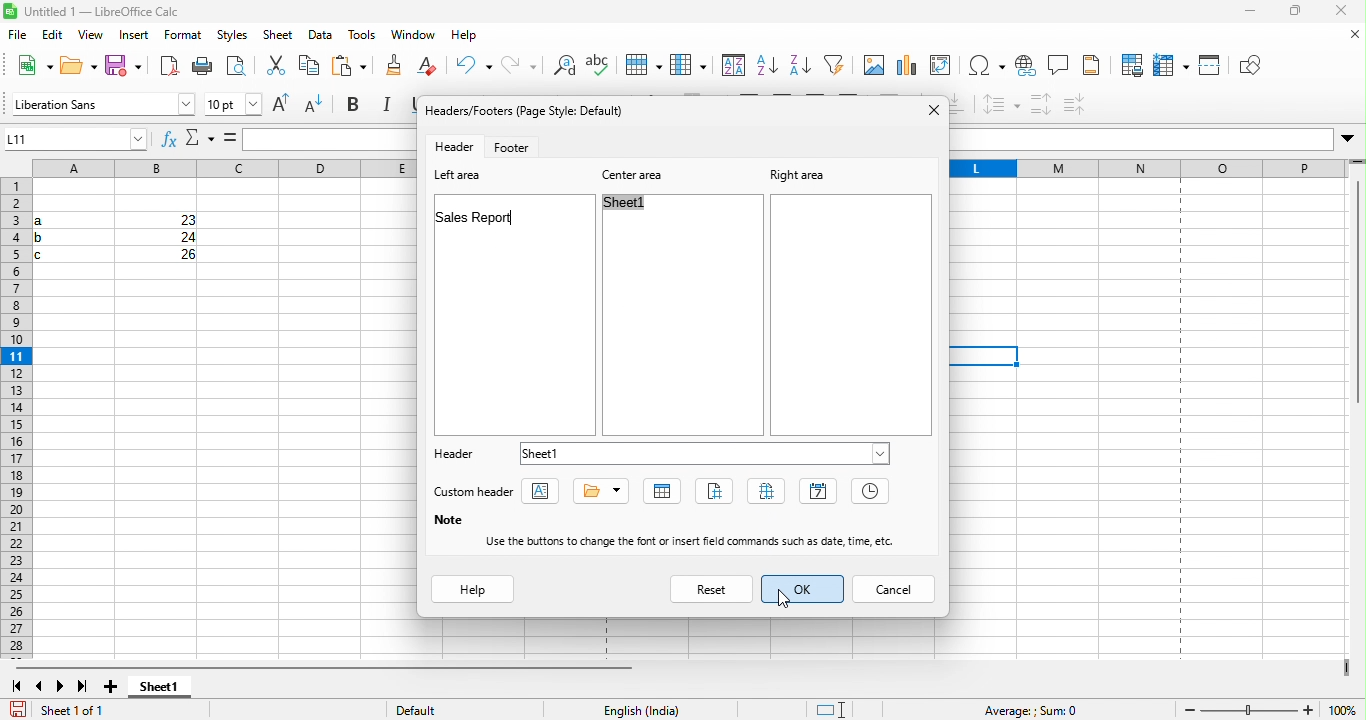  Describe the element at coordinates (817, 492) in the screenshot. I see `date` at that location.